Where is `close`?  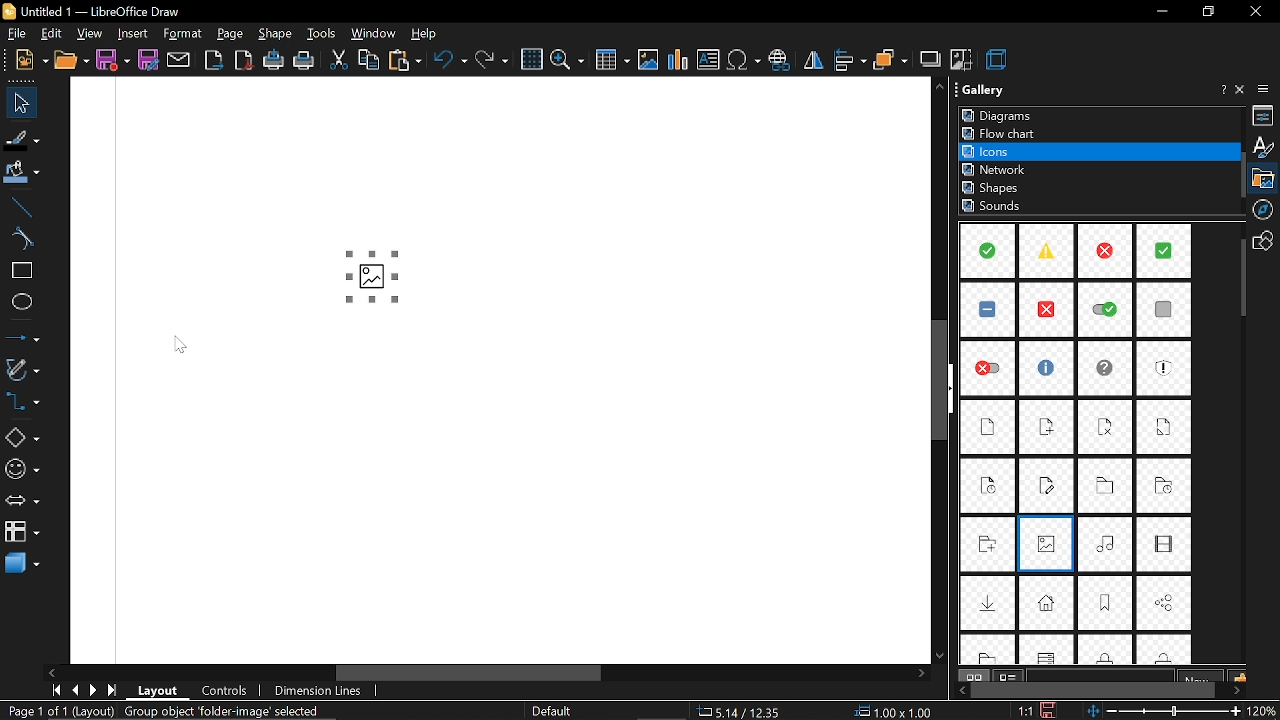 close is located at coordinates (1255, 13).